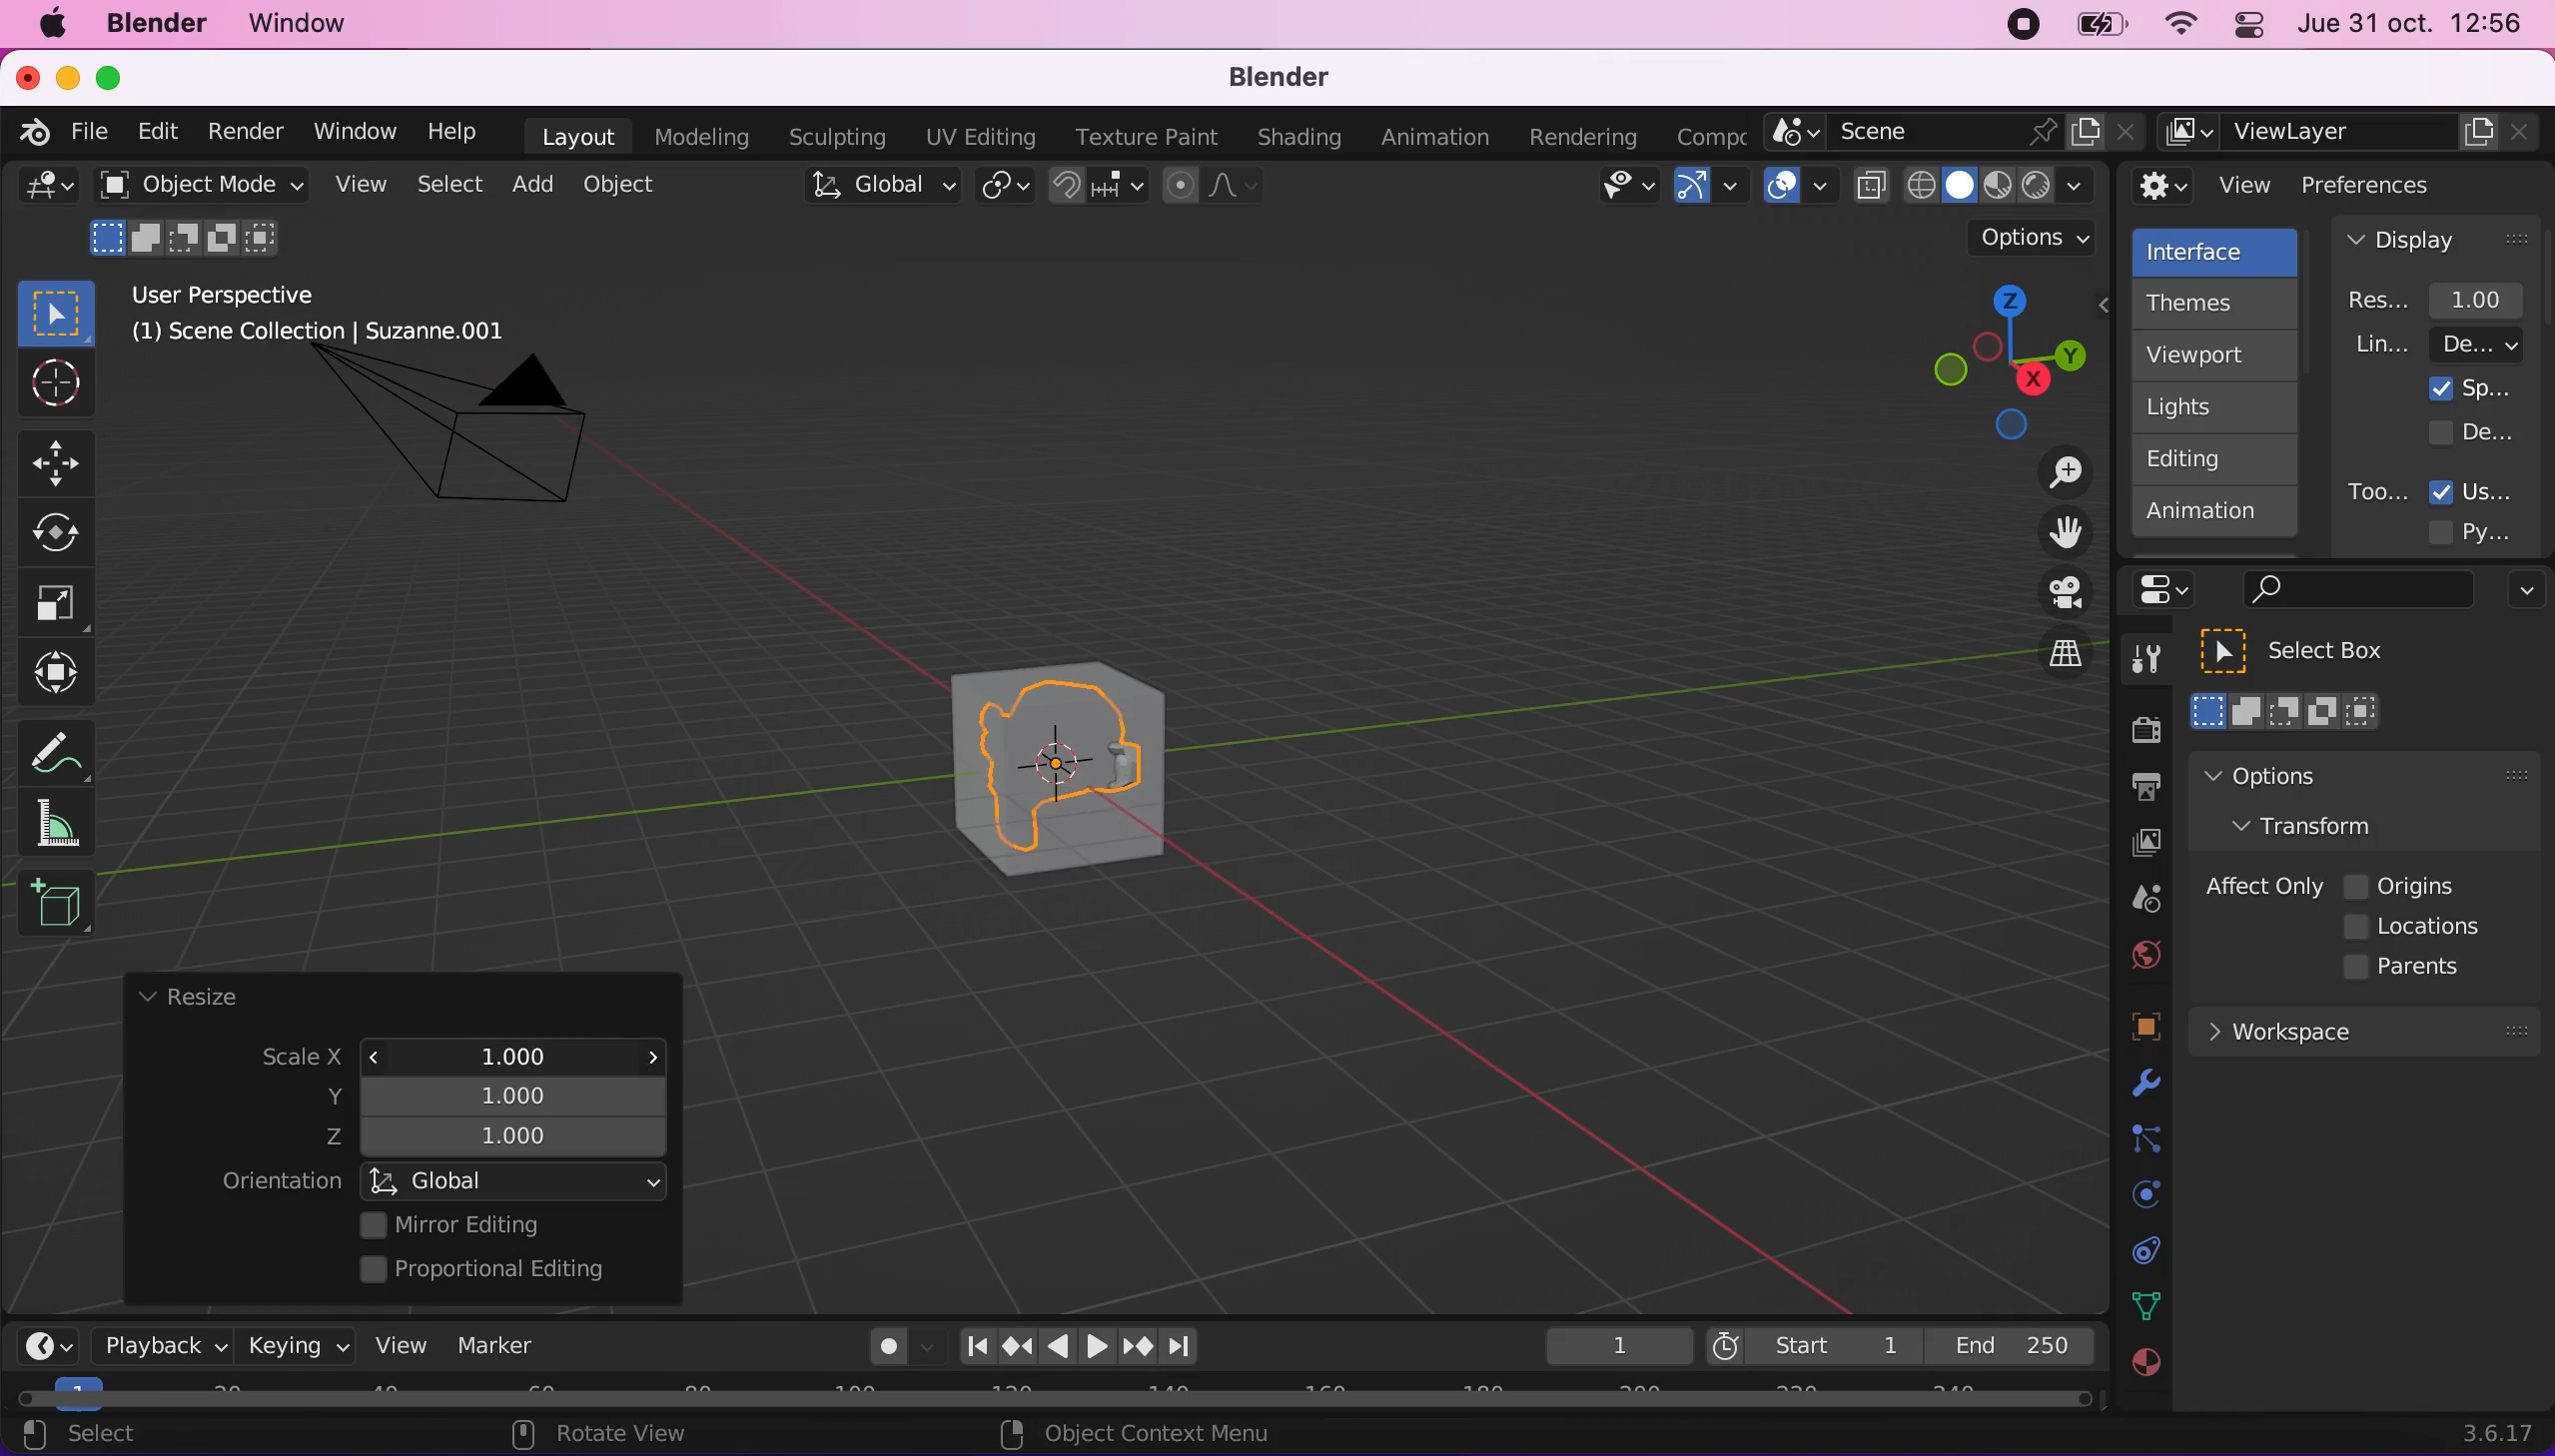  I want to click on annotate, so click(65, 747).